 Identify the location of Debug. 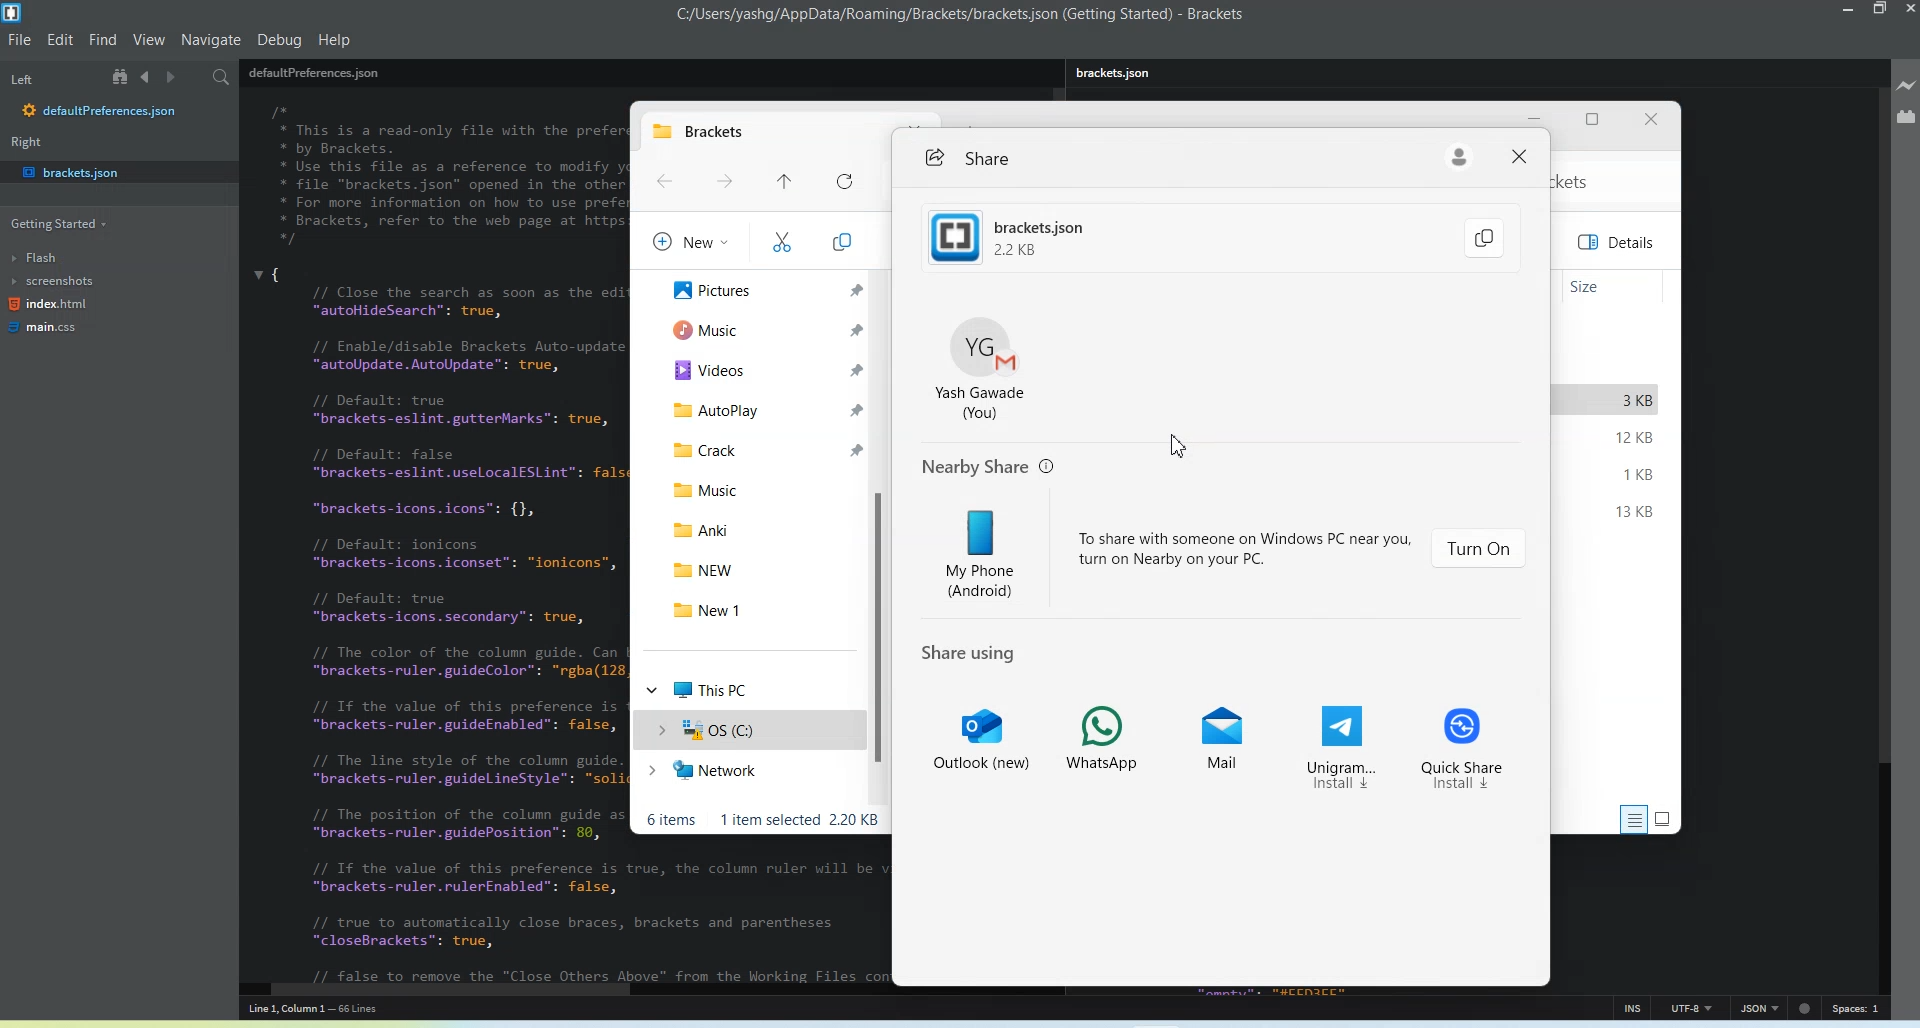
(280, 38).